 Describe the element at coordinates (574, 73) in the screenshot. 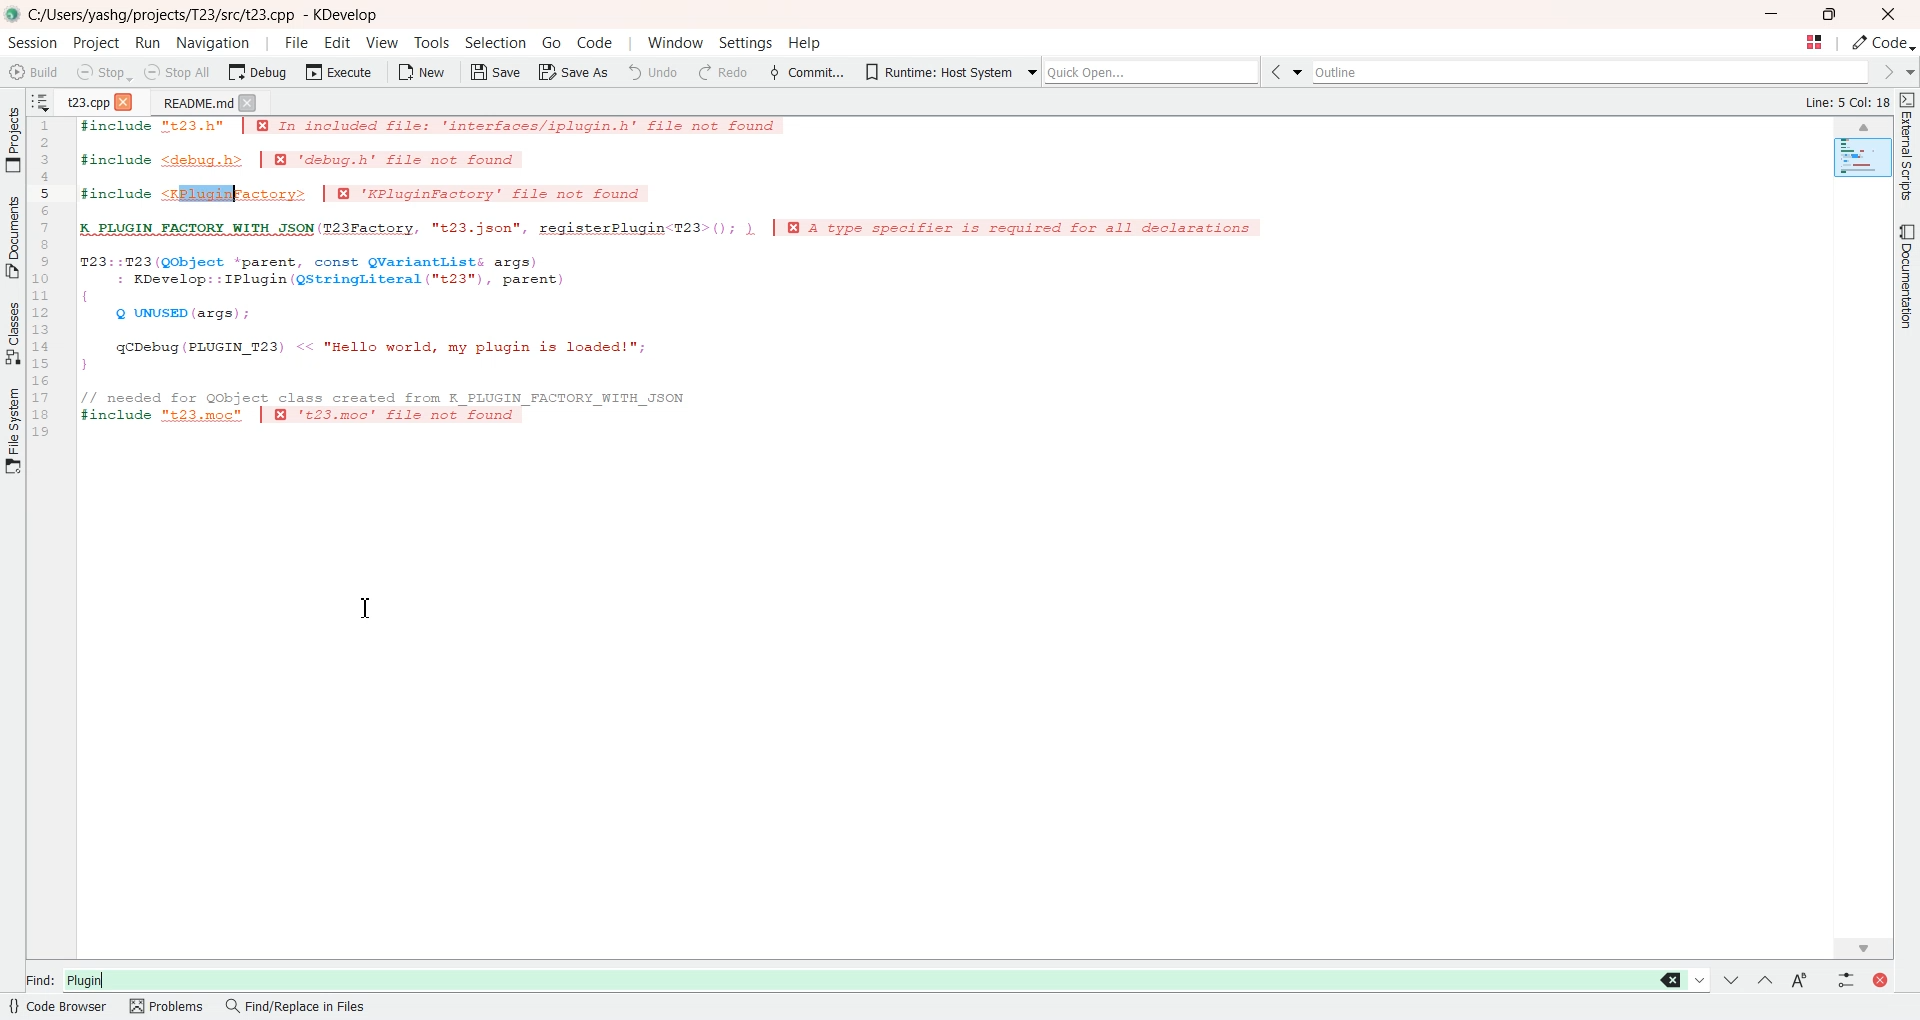

I see `Save as` at that location.